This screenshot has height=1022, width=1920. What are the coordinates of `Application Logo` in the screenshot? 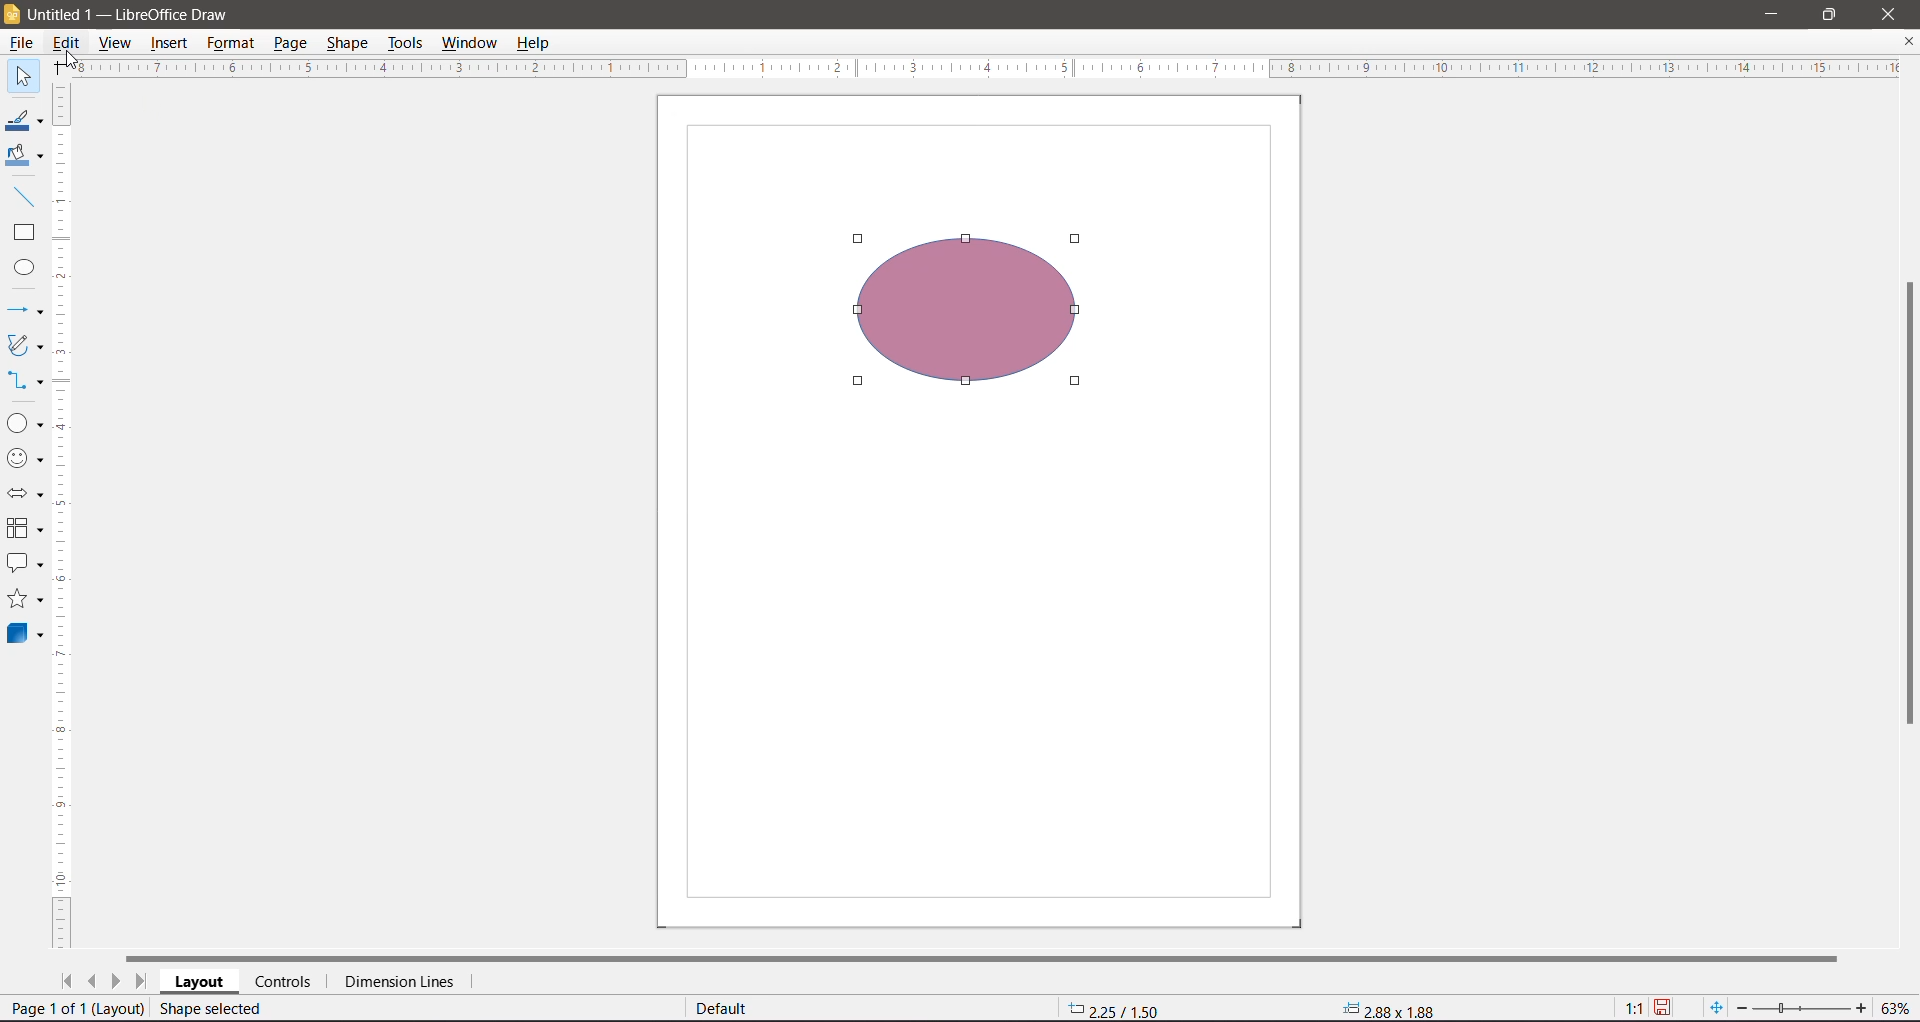 It's located at (12, 13).